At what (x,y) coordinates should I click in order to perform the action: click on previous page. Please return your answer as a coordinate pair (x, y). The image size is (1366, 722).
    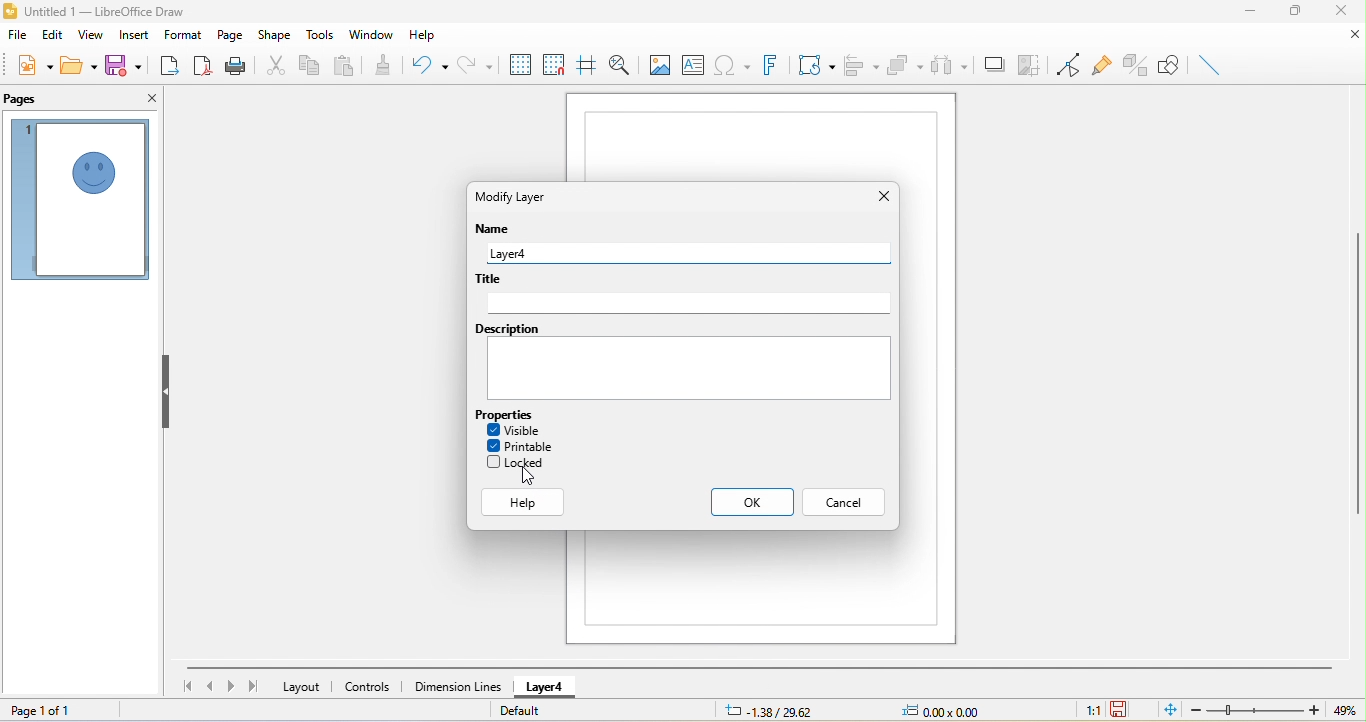
    Looking at the image, I should click on (209, 686).